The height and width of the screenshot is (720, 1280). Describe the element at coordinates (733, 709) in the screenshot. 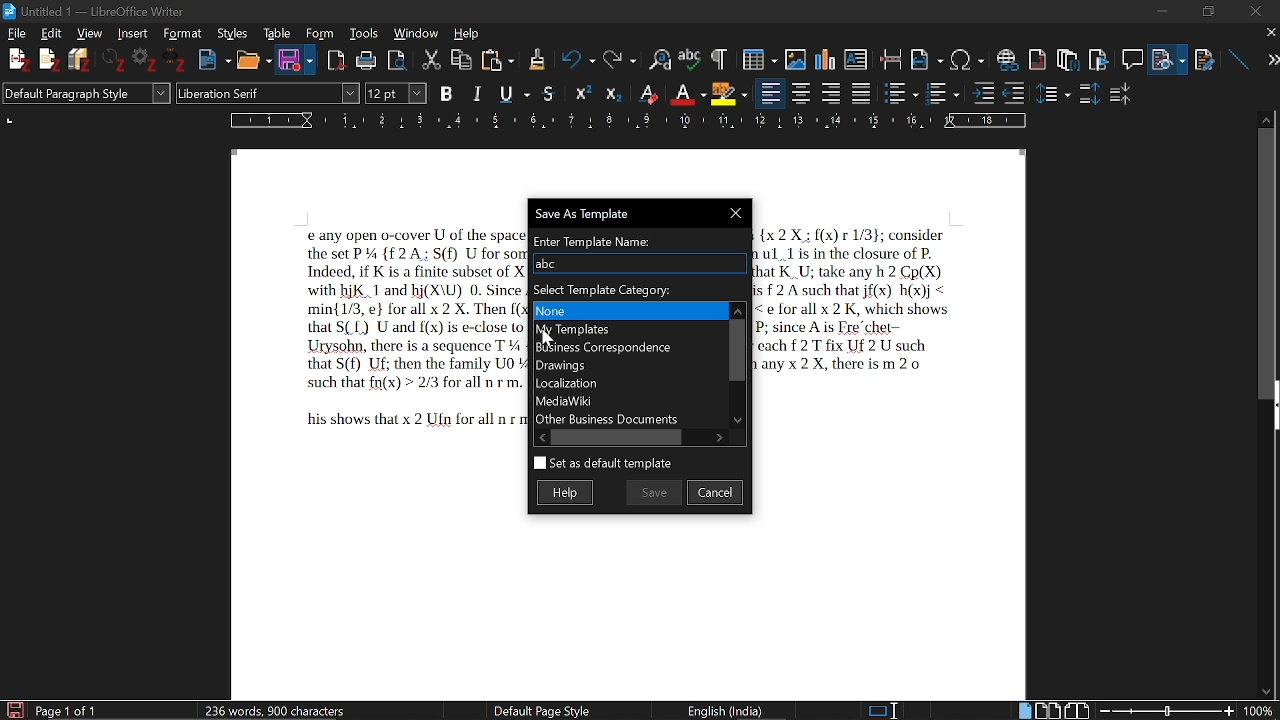

I see `English(India)` at that location.